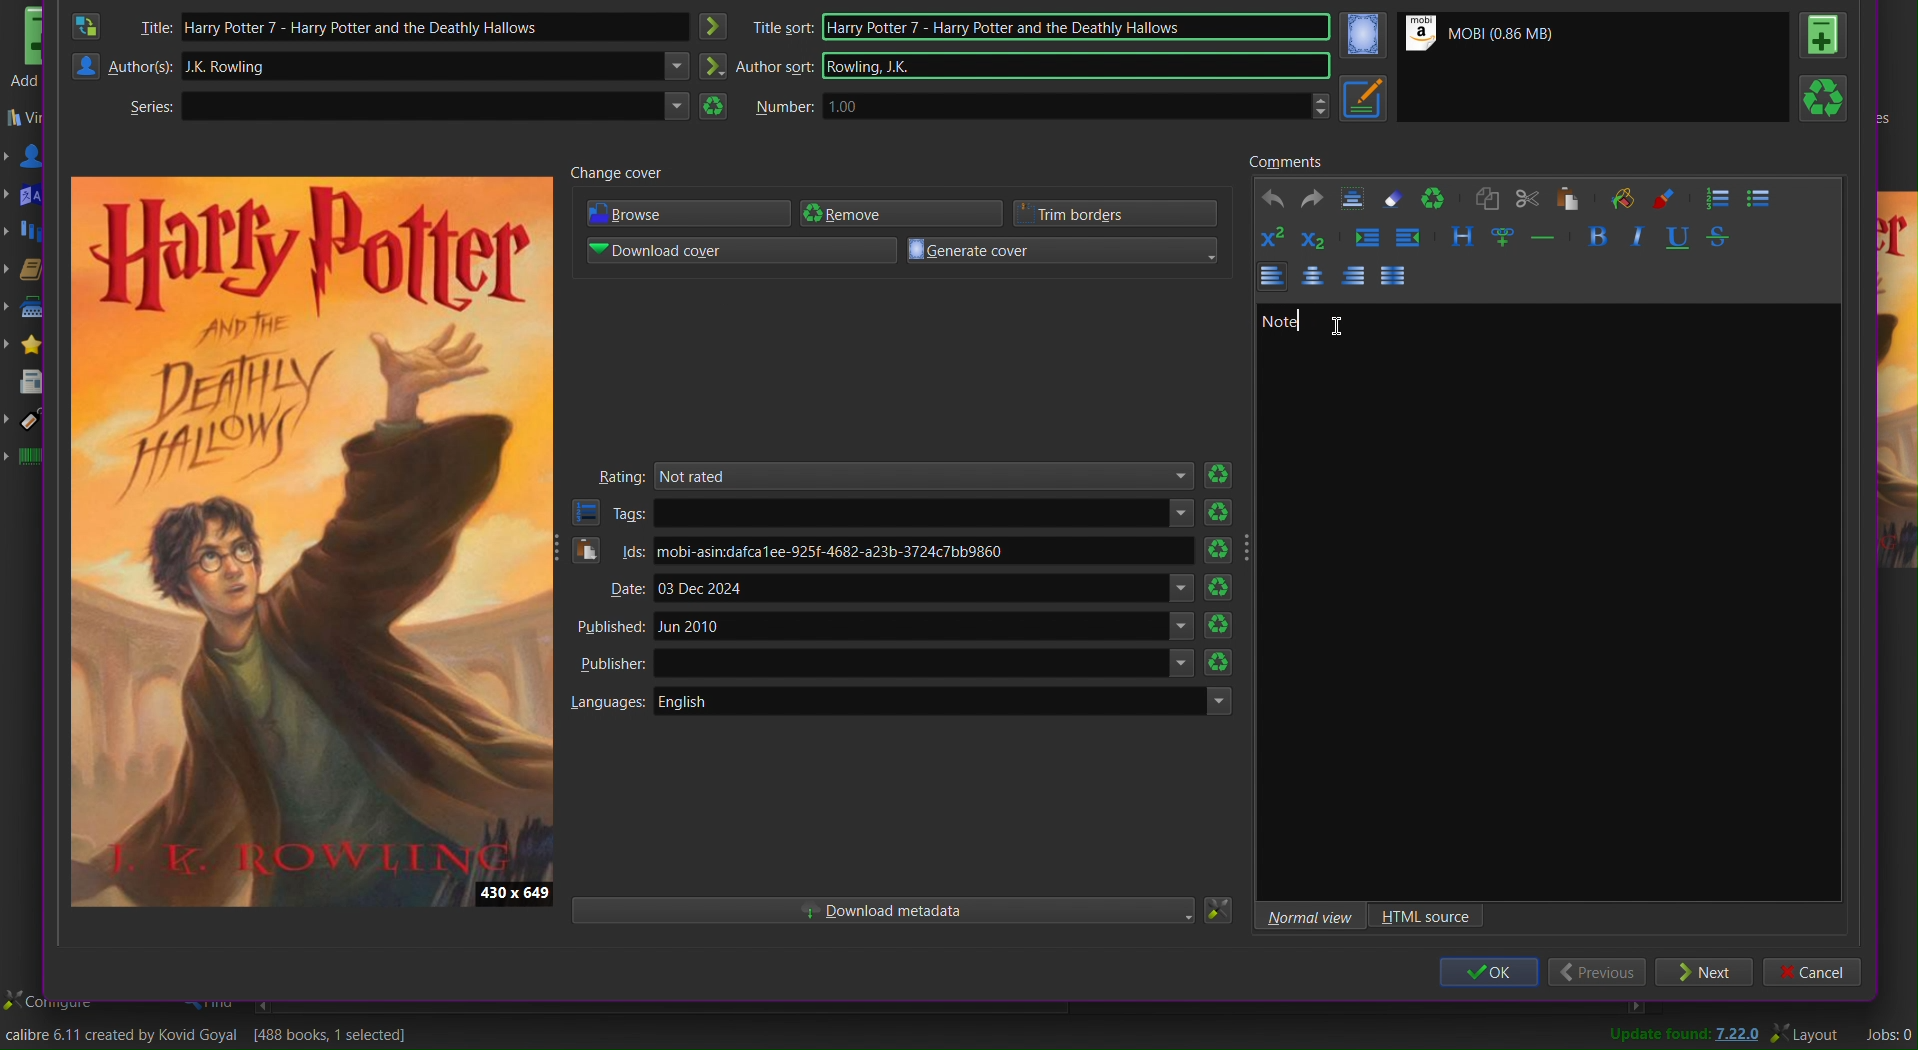  Describe the element at coordinates (1224, 589) in the screenshot. I see `Refresh` at that location.